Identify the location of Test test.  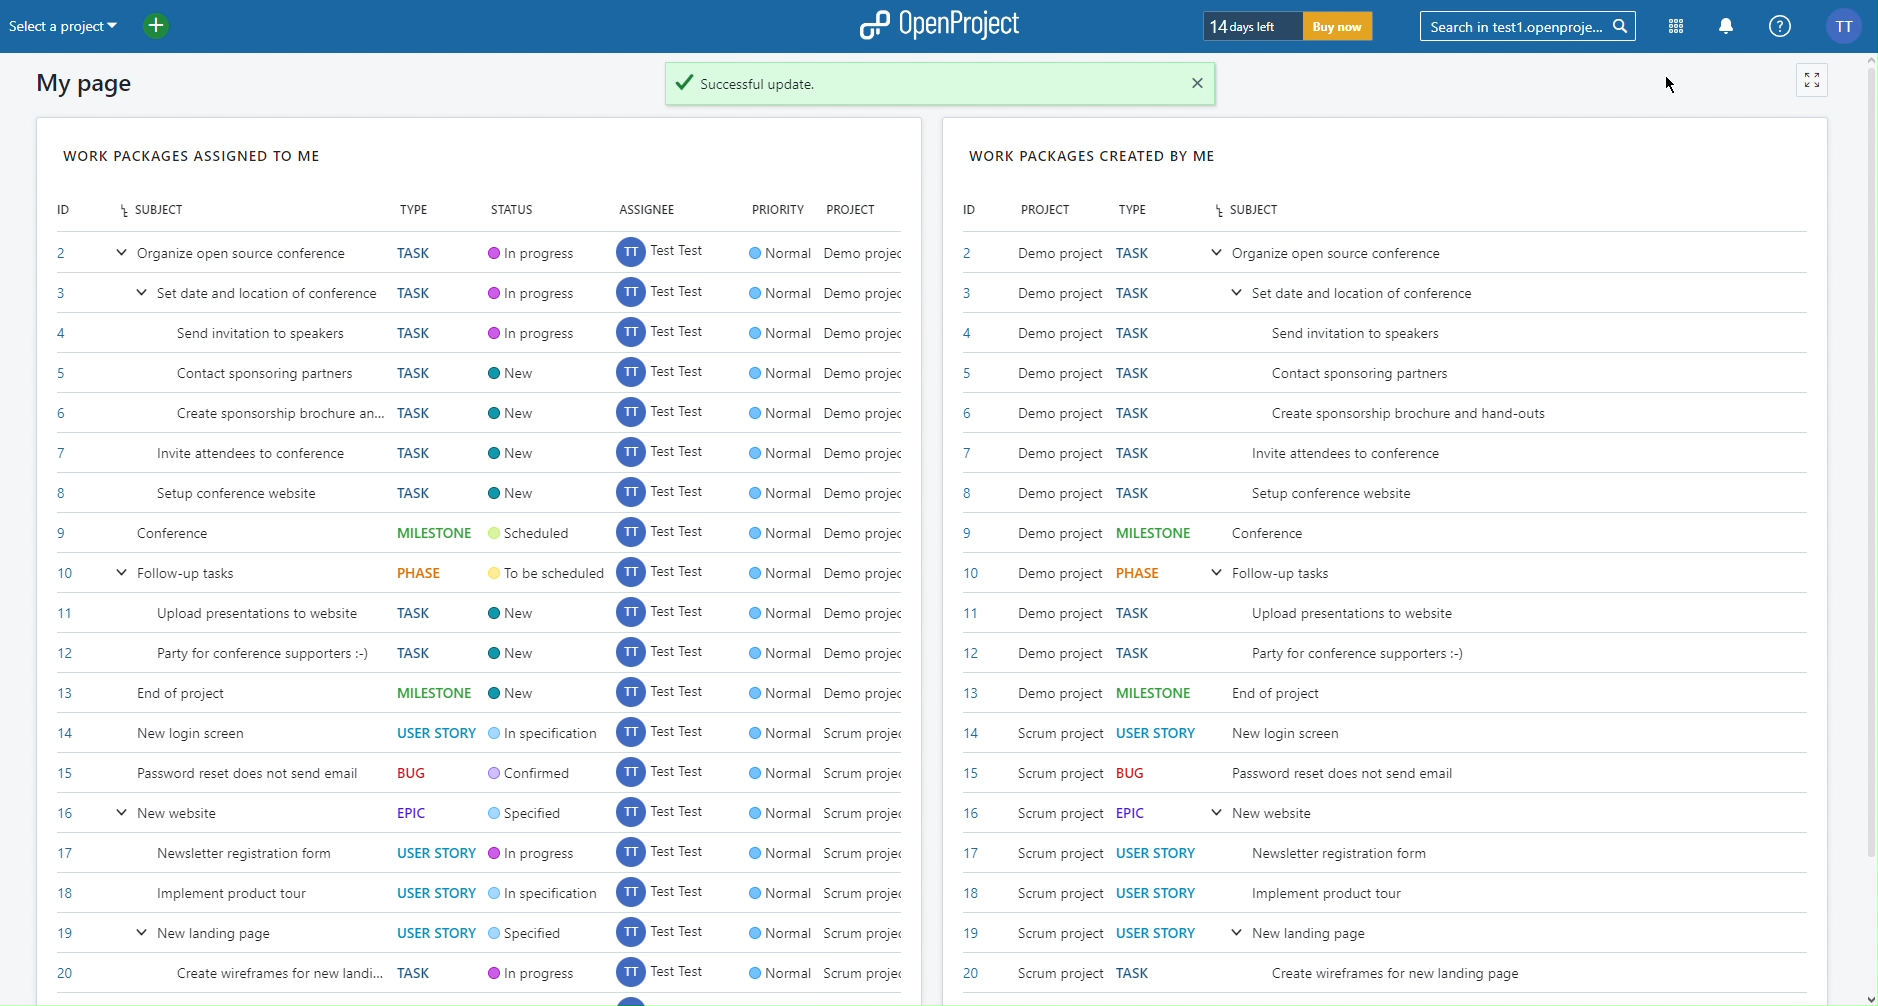
(657, 615).